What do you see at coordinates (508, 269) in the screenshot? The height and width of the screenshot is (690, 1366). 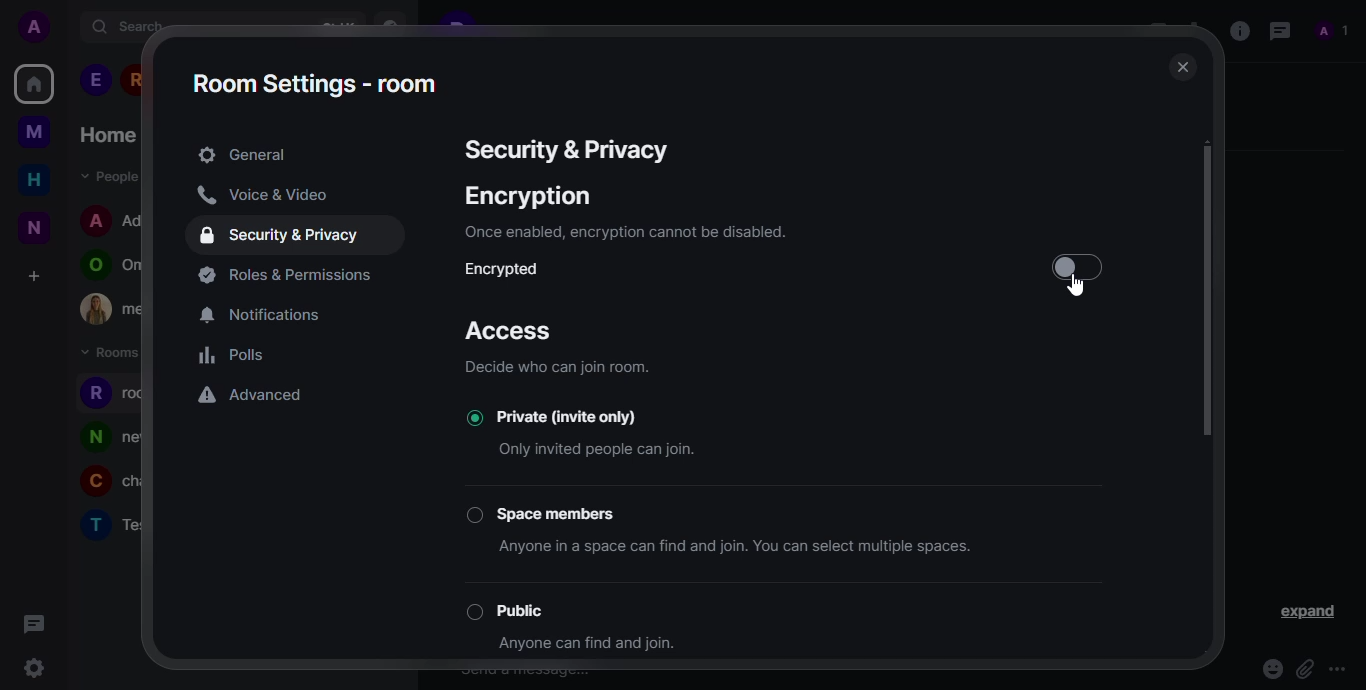 I see `encrypted` at bounding box center [508, 269].